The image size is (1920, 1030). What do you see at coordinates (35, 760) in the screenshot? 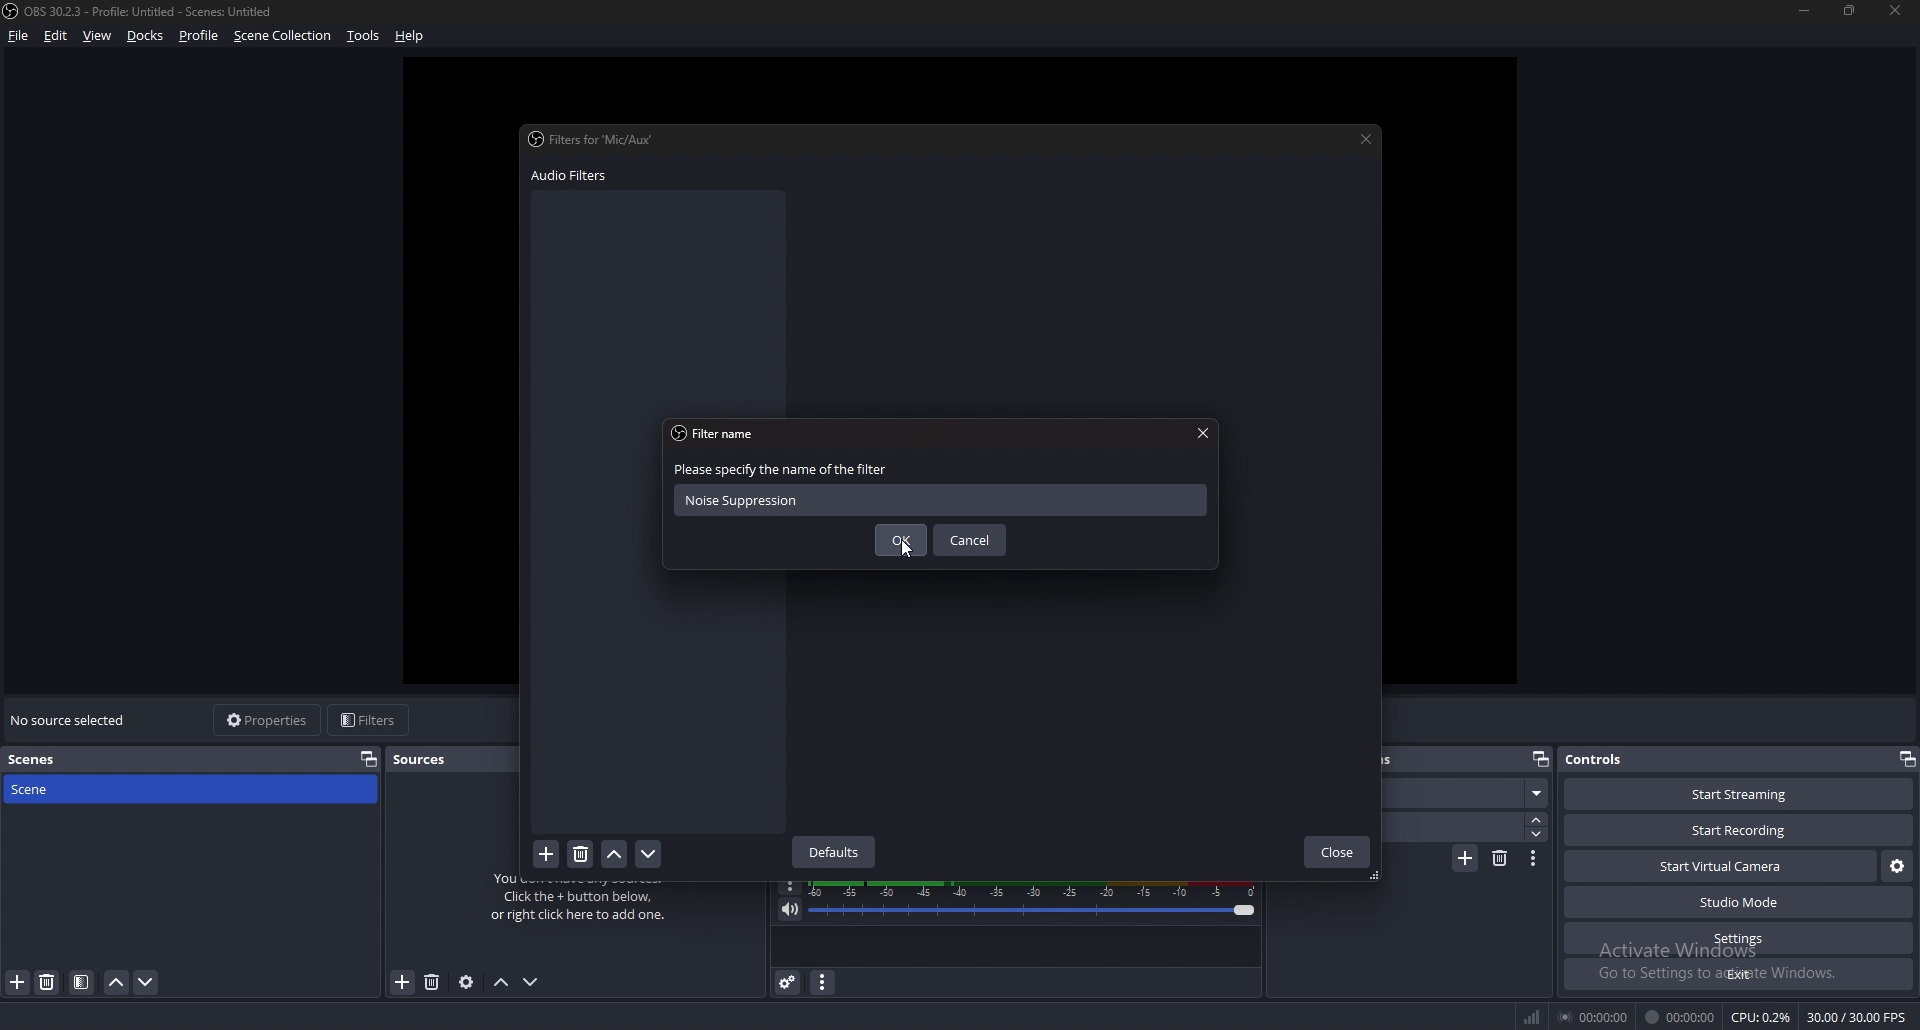
I see `scenes` at bounding box center [35, 760].